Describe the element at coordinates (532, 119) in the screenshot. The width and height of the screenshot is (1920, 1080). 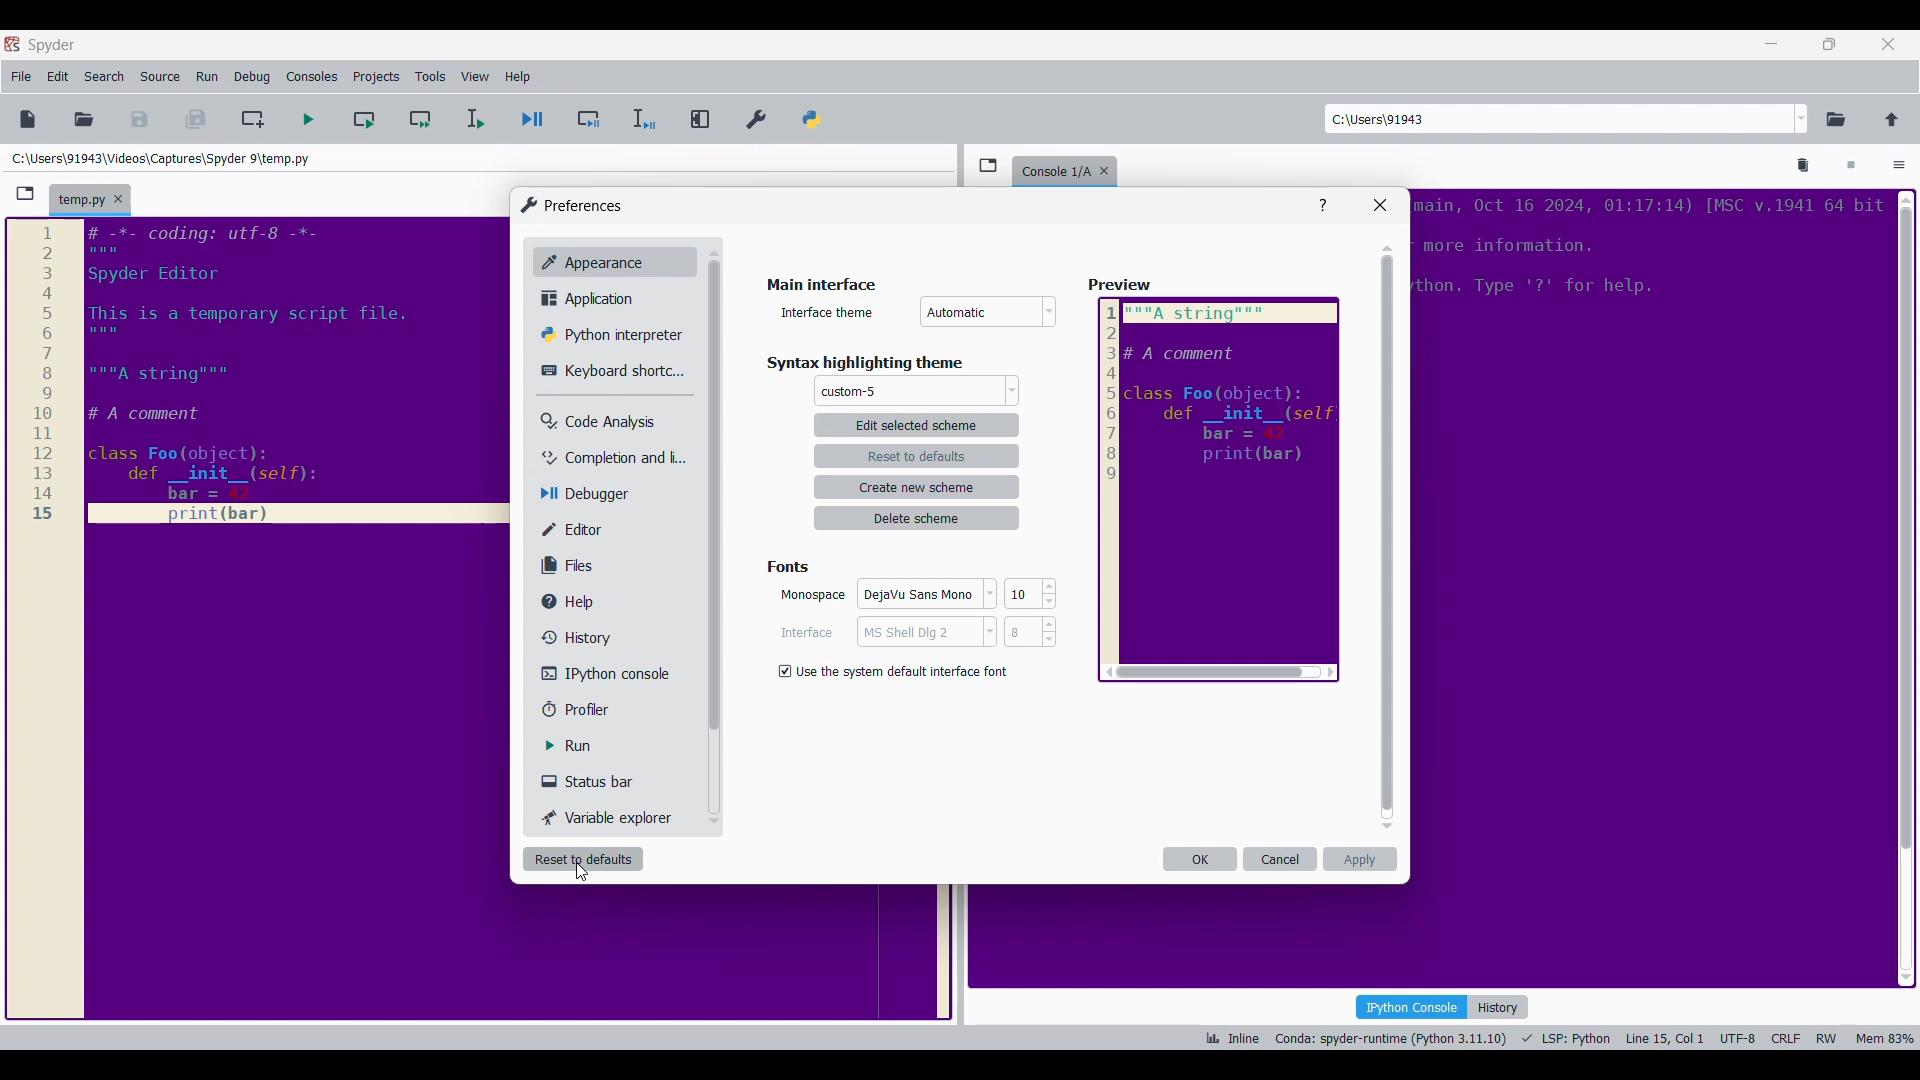
I see `Debug file` at that location.